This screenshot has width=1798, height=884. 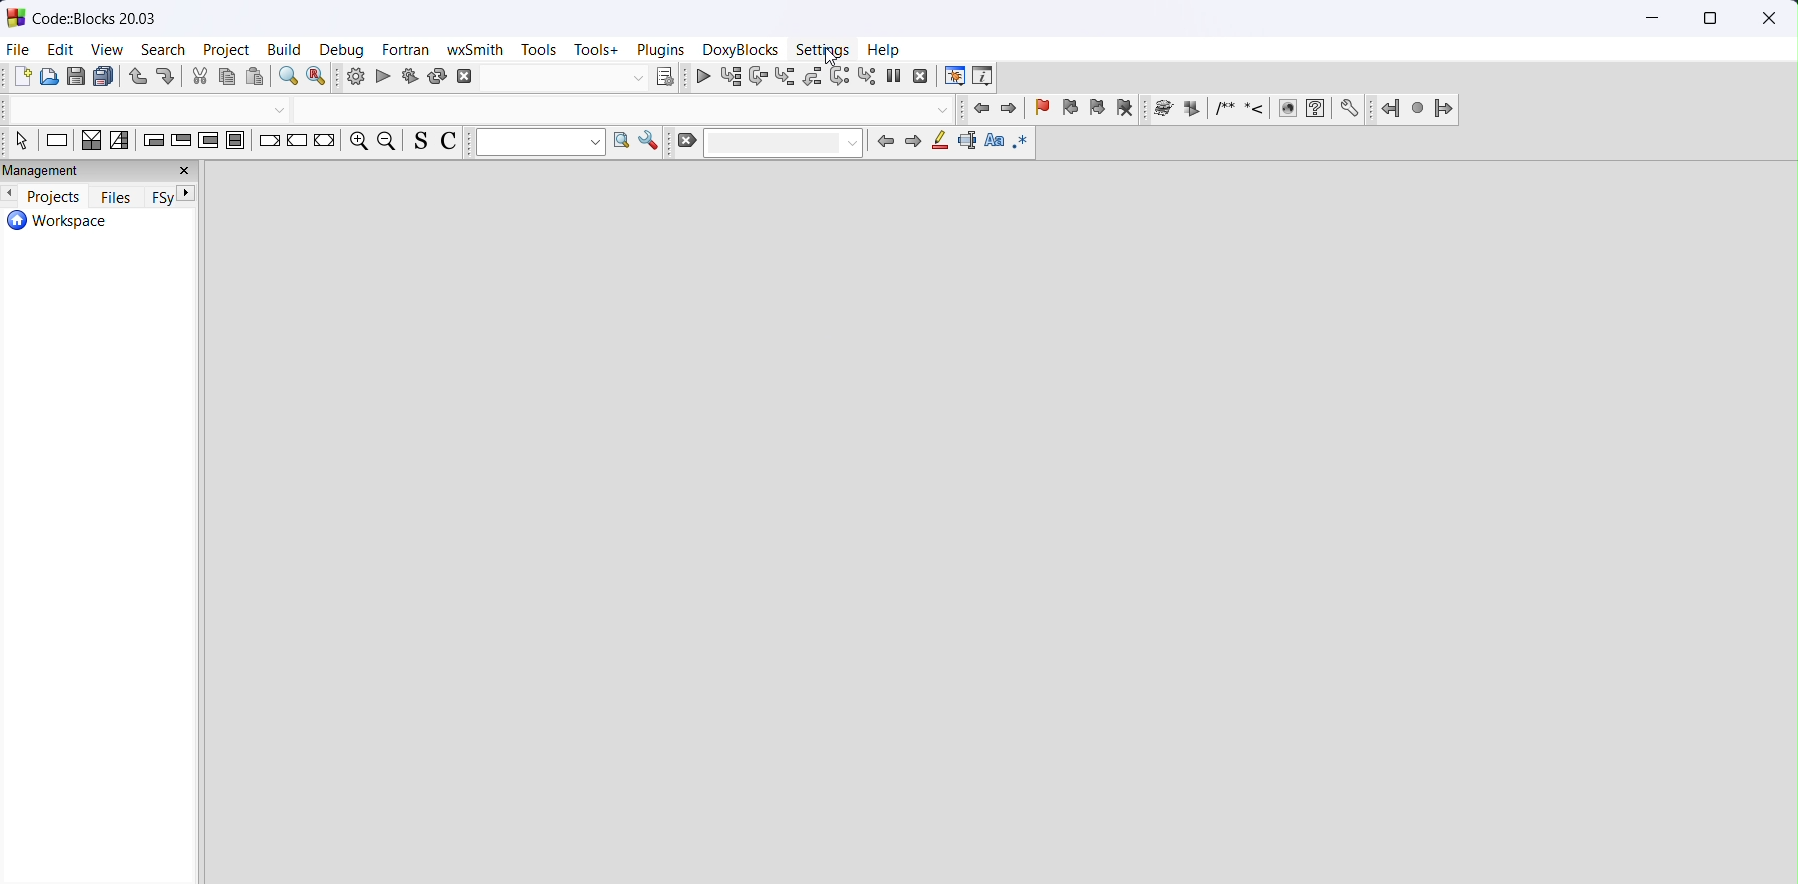 What do you see at coordinates (1125, 110) in the screenshot?
I see `clear bookmark` at bounding box center [1125, 110].